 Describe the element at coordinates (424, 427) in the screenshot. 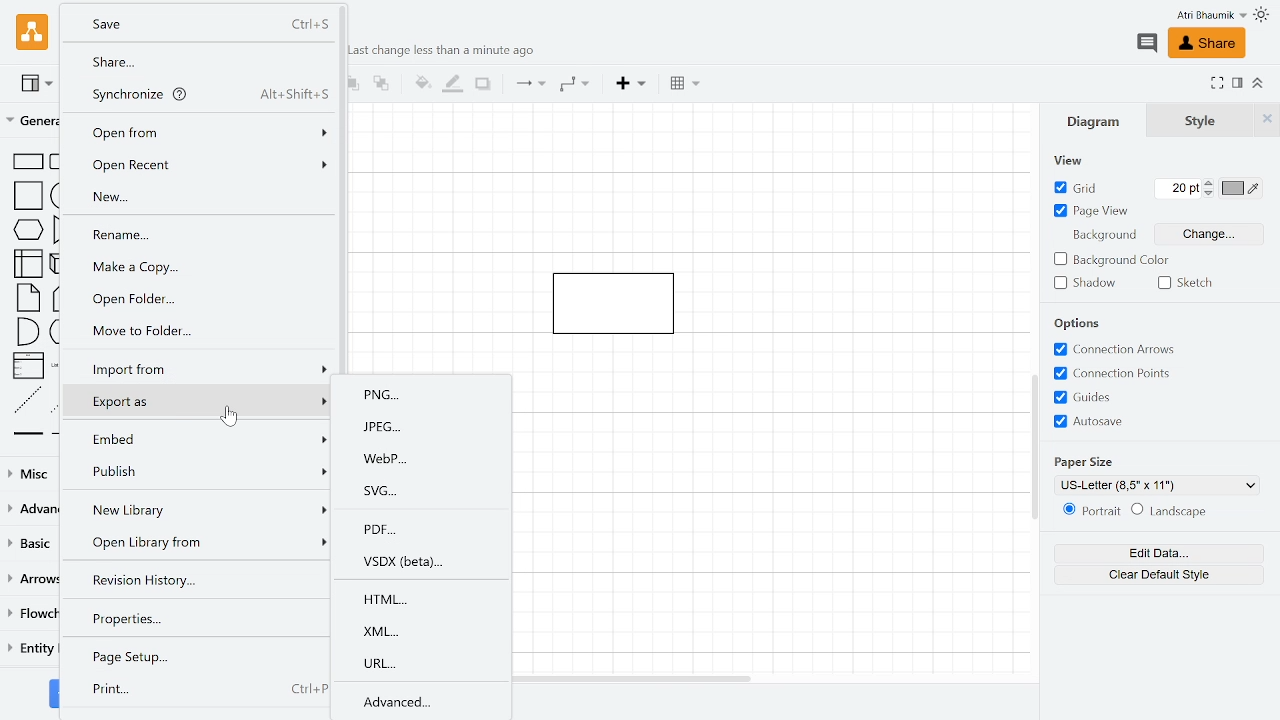

I see `JPEG` at that location.